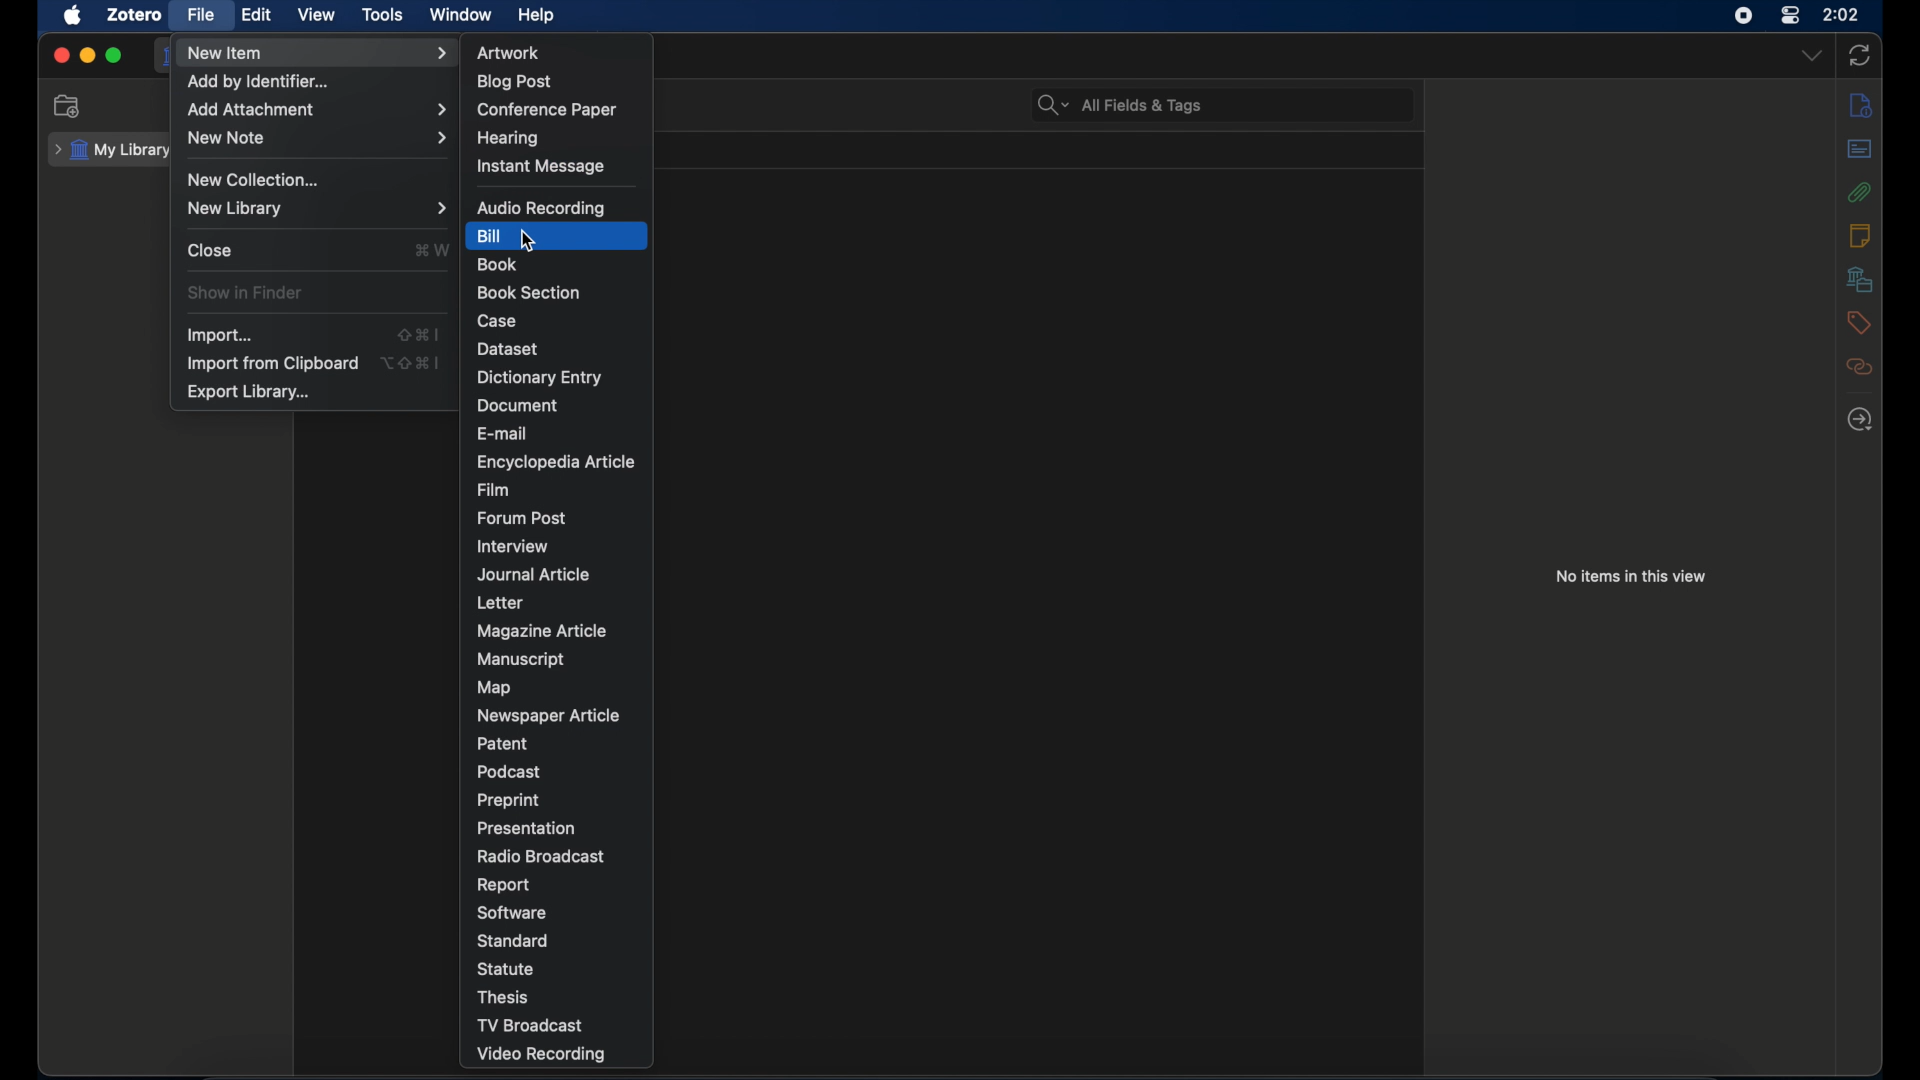 The image size is (1920, 1080). What do you see at coordinates (510, 772) in the screenshot?
I see `podcast` at bounding box center [510, 772].